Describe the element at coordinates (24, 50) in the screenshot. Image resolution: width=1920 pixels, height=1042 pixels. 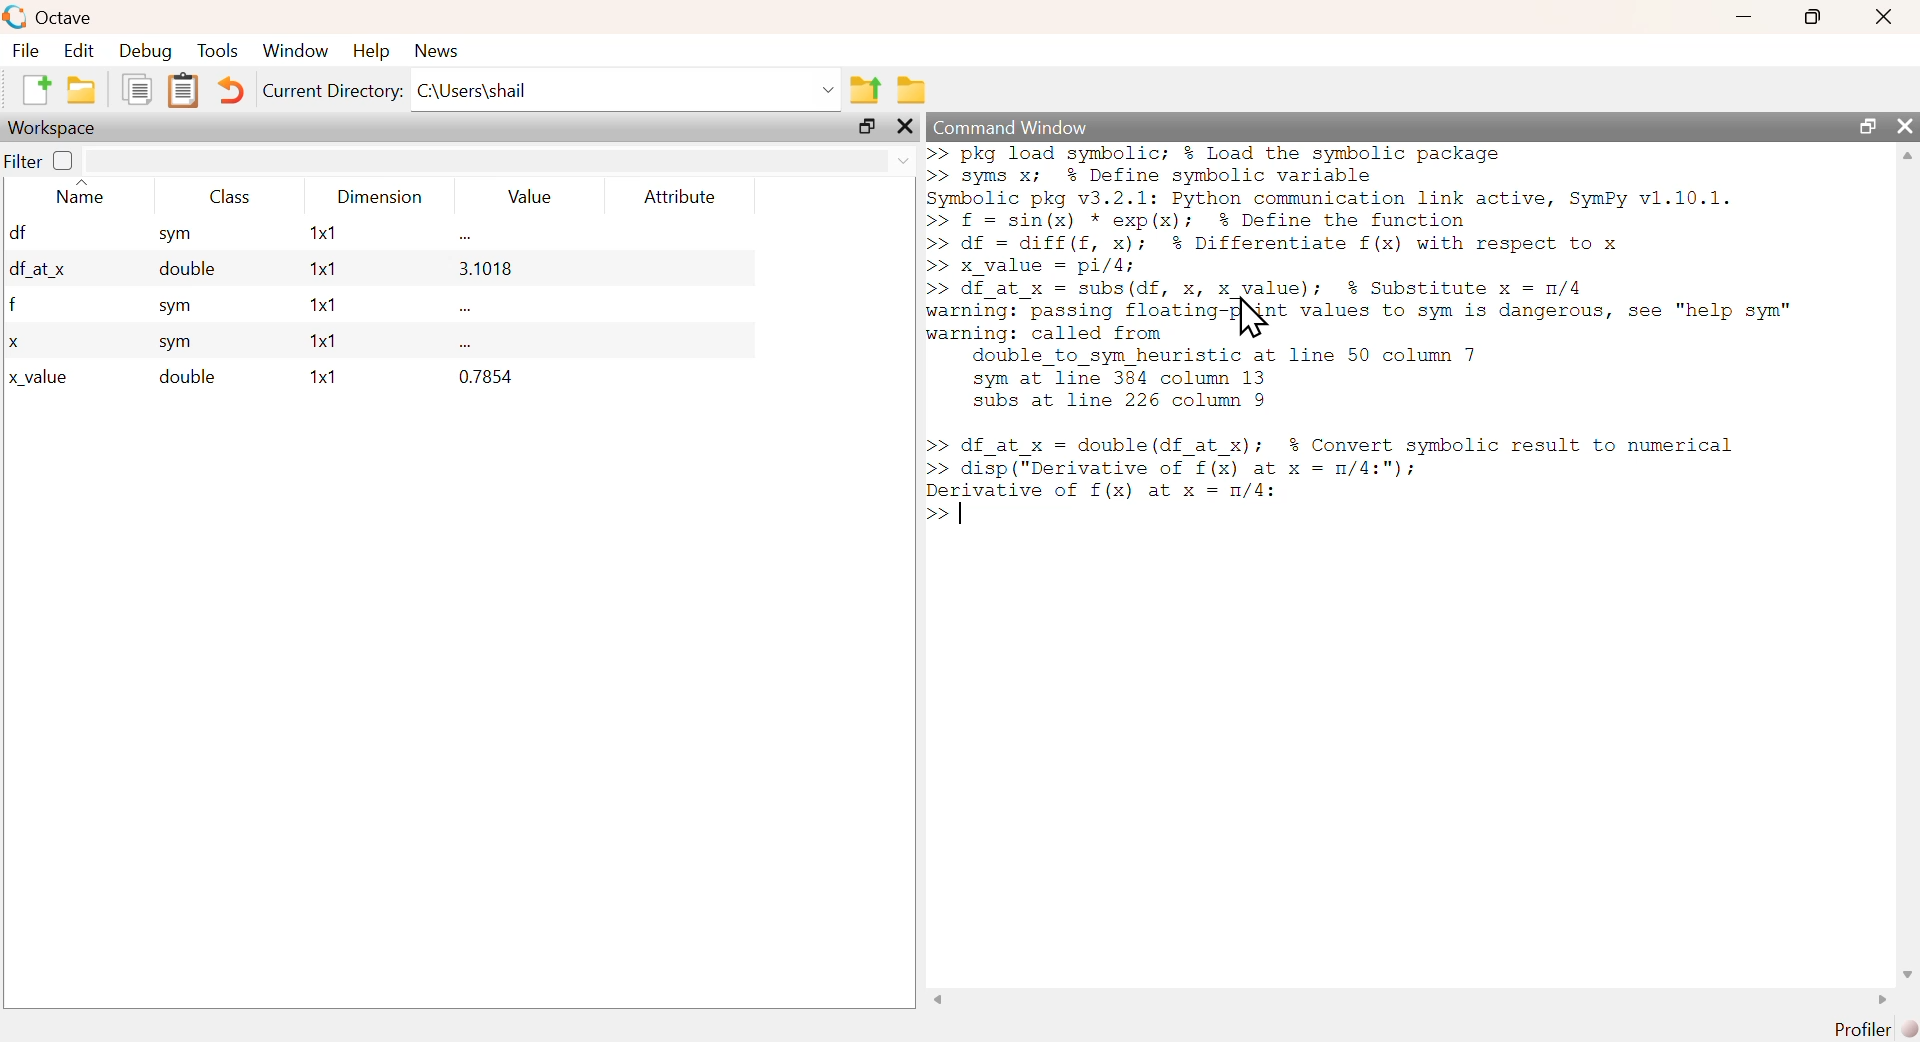
I see `File` at that location.